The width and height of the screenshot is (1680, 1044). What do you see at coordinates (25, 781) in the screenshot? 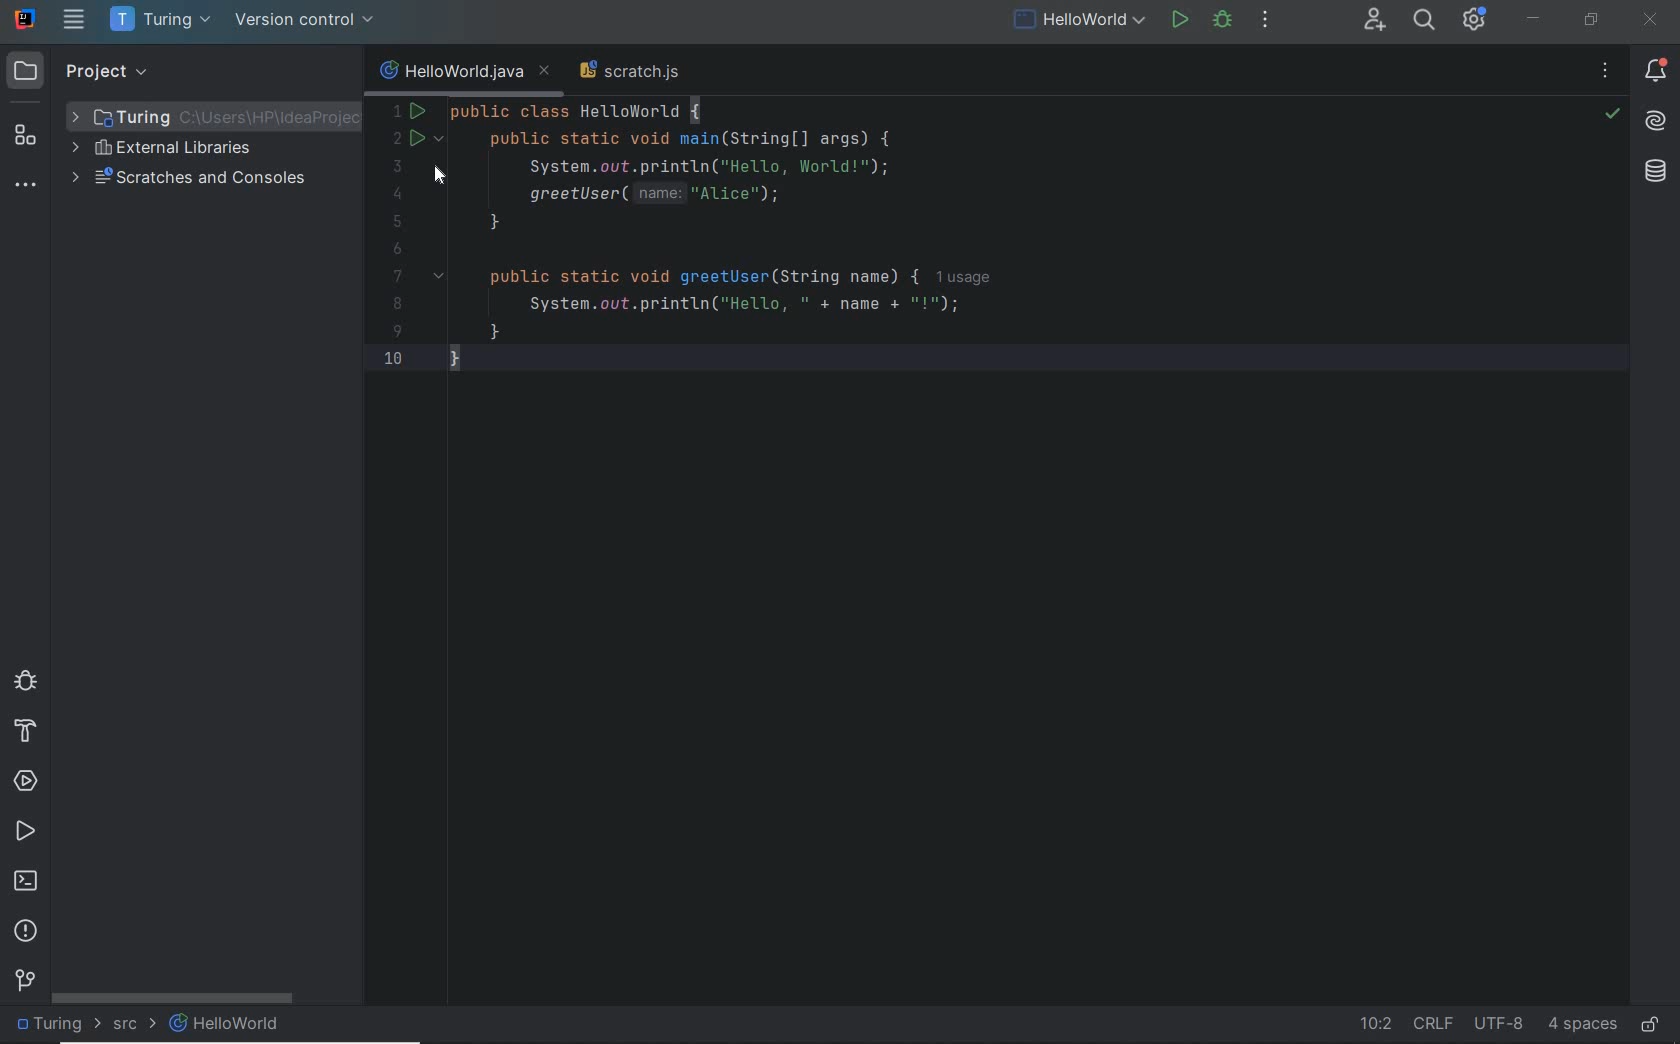
I see `services` at bounding box center [25, 781].